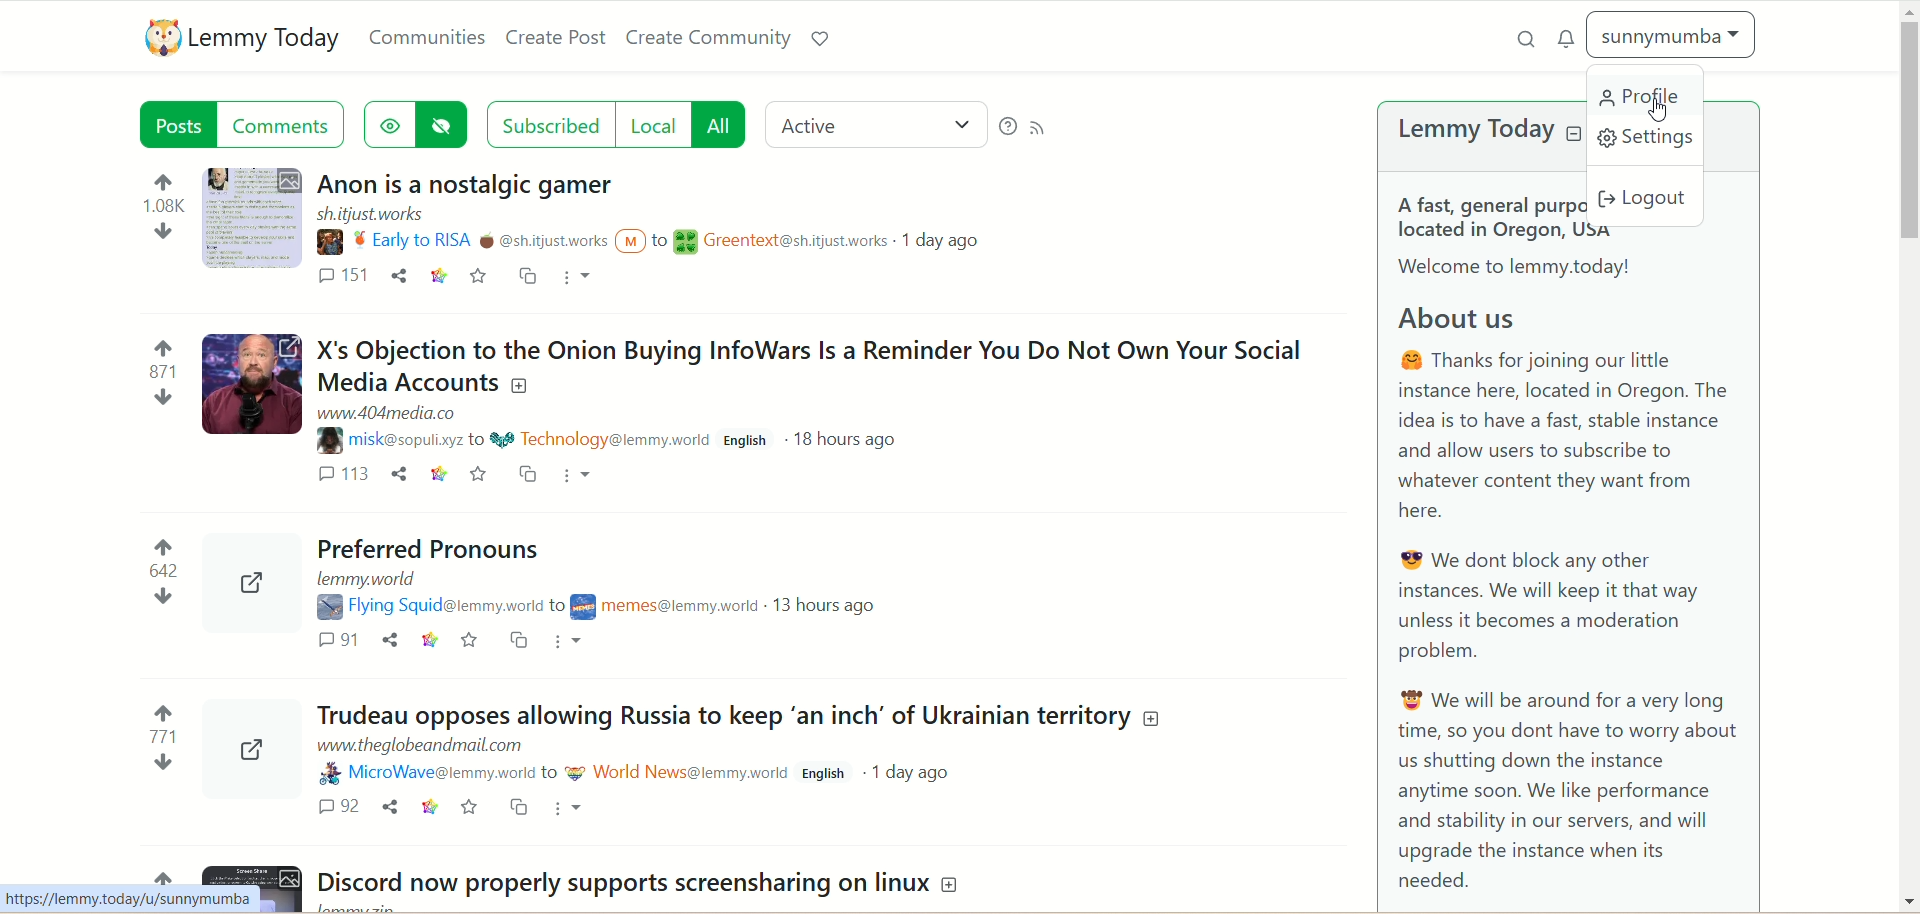  What do you see at coordinates (749, 437) in the screenshot?
I see `English` at bounding box center [749, 437].